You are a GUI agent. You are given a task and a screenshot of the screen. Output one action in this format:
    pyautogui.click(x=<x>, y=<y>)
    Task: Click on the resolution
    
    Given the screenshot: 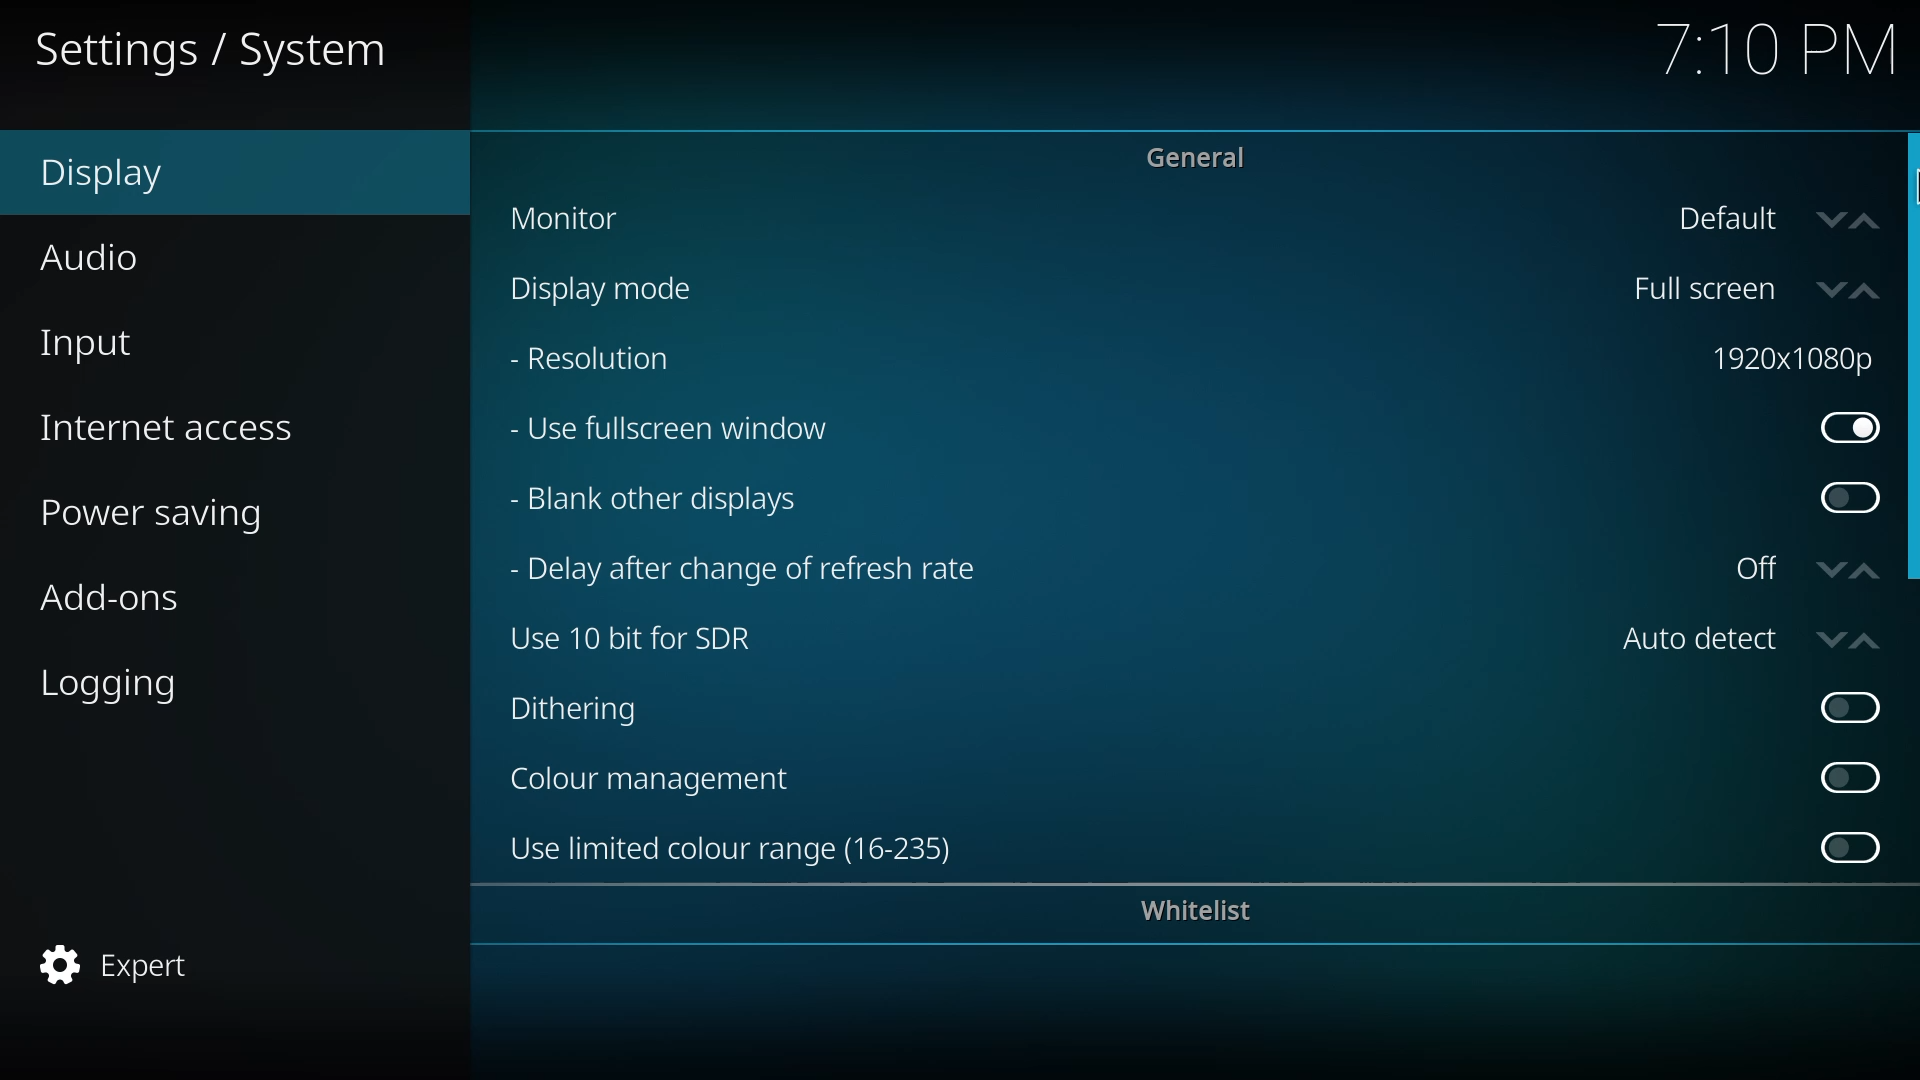 What is the action you would take?
    pyautogui.click(x=595, y=358)
    